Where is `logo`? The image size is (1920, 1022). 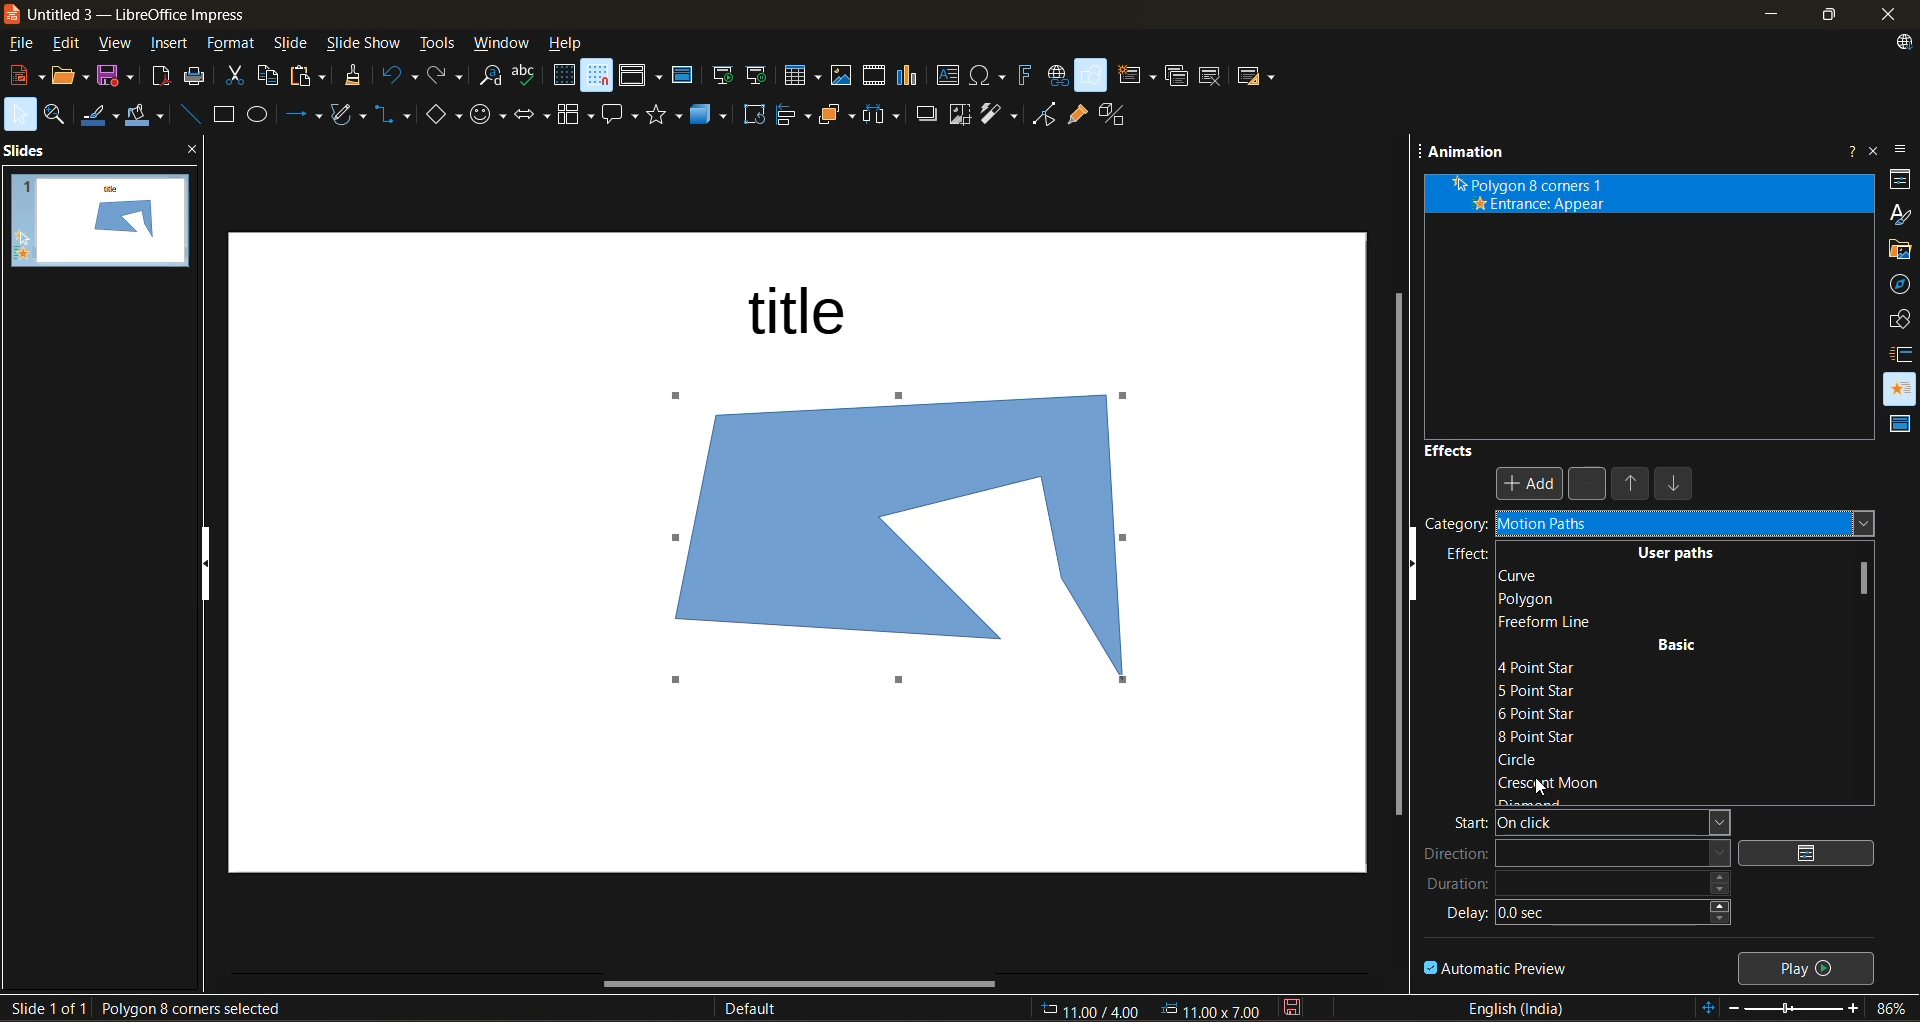
logo is located at coordinates (12, 15).